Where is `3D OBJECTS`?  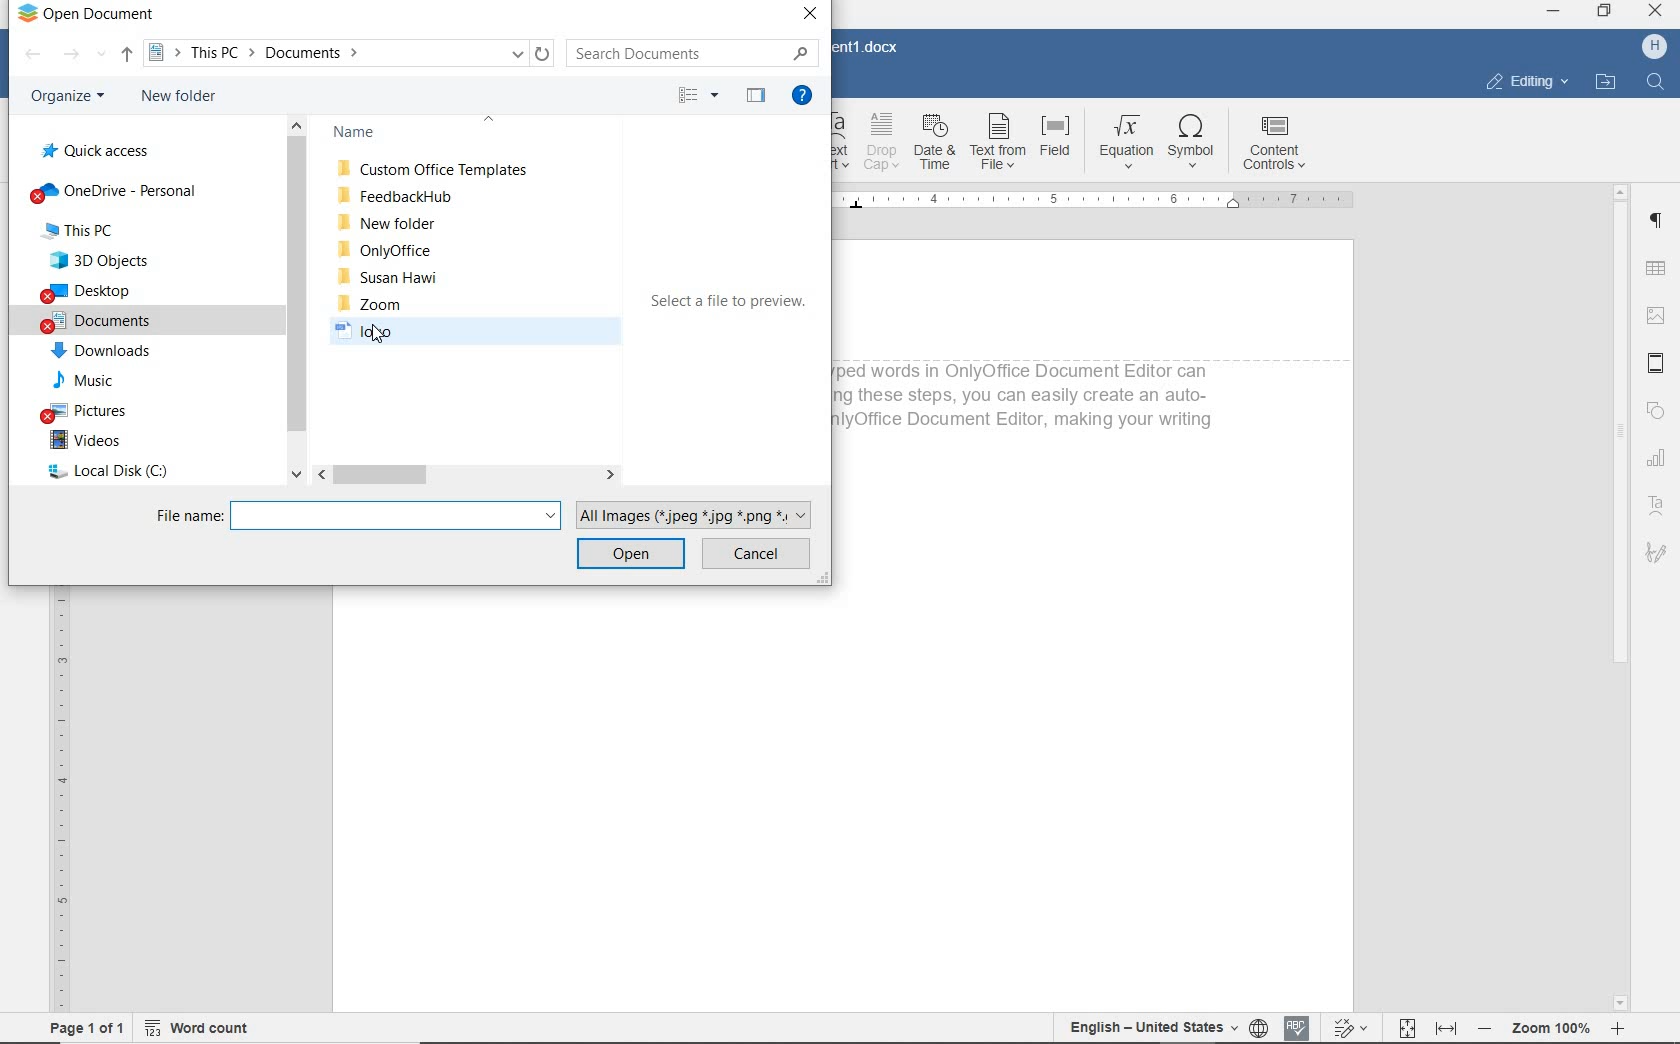 3D OBJECTS is located at coordinates (98, 261).